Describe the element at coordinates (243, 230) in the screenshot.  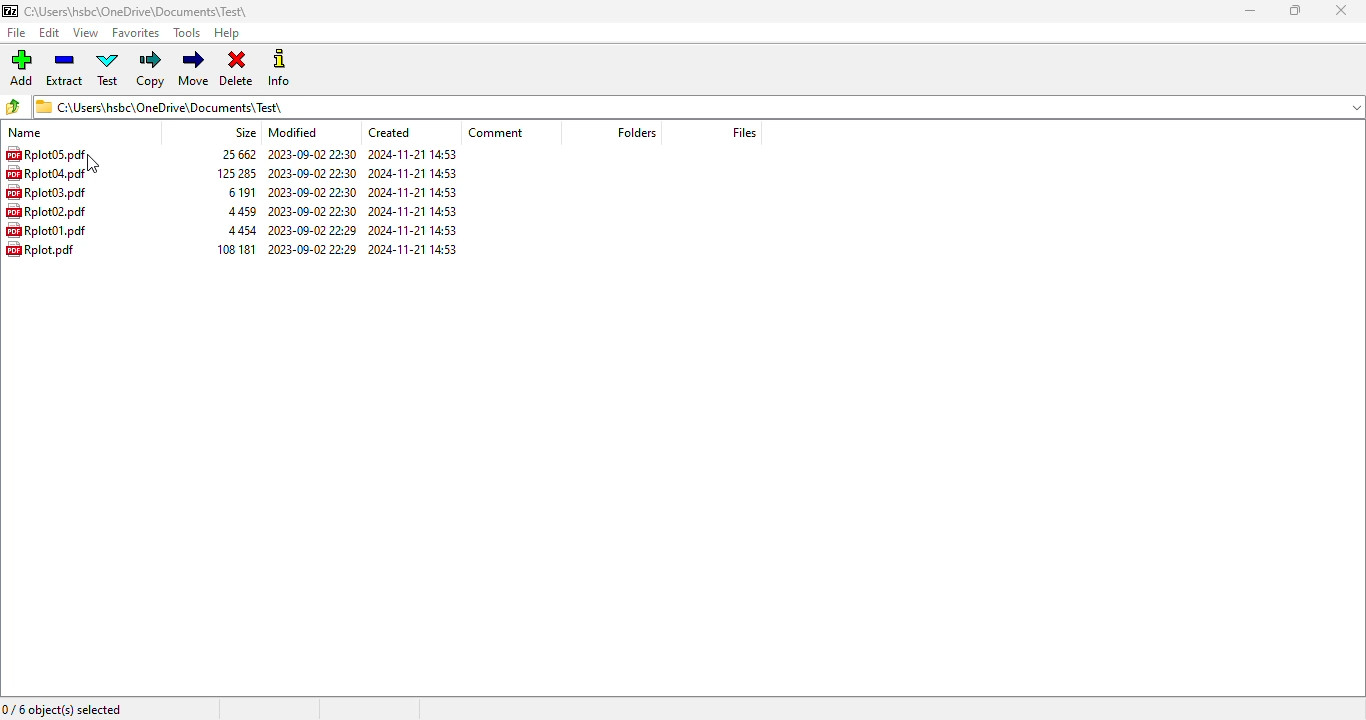
I see `size` at that location.